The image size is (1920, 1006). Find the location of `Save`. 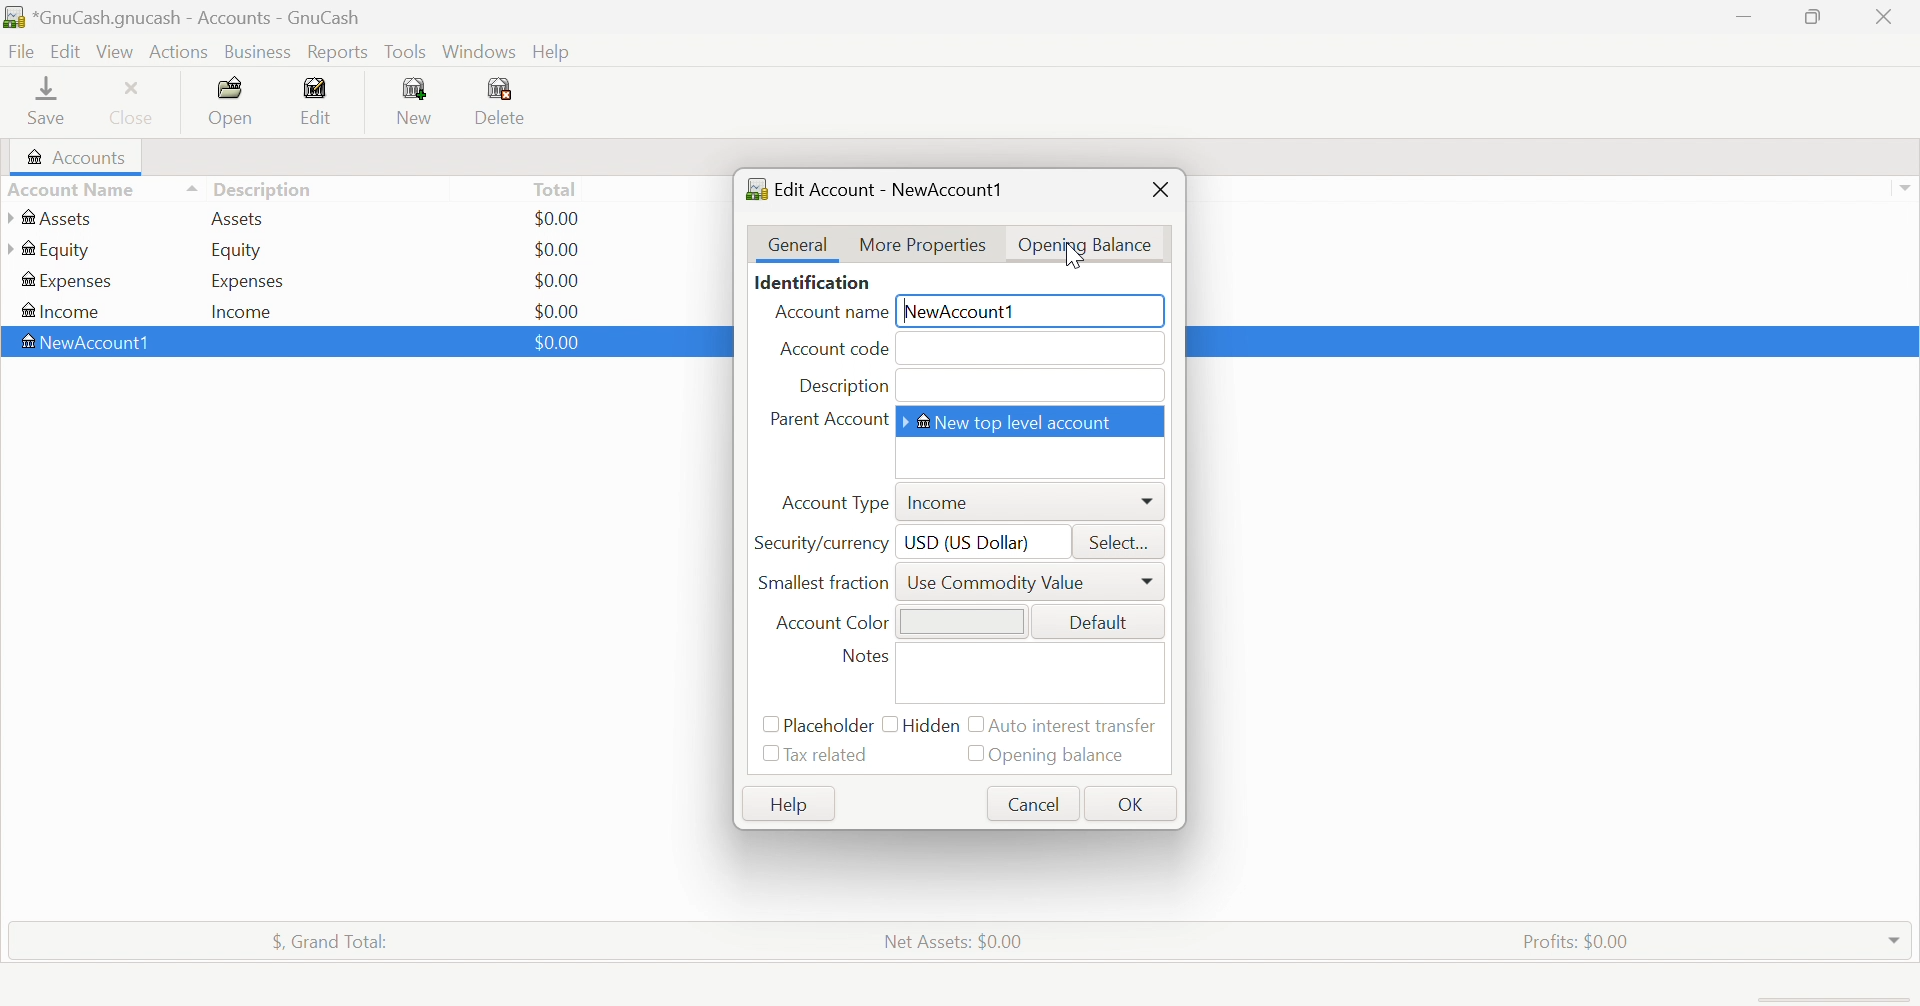

Save is located at coordinates (49, 103).